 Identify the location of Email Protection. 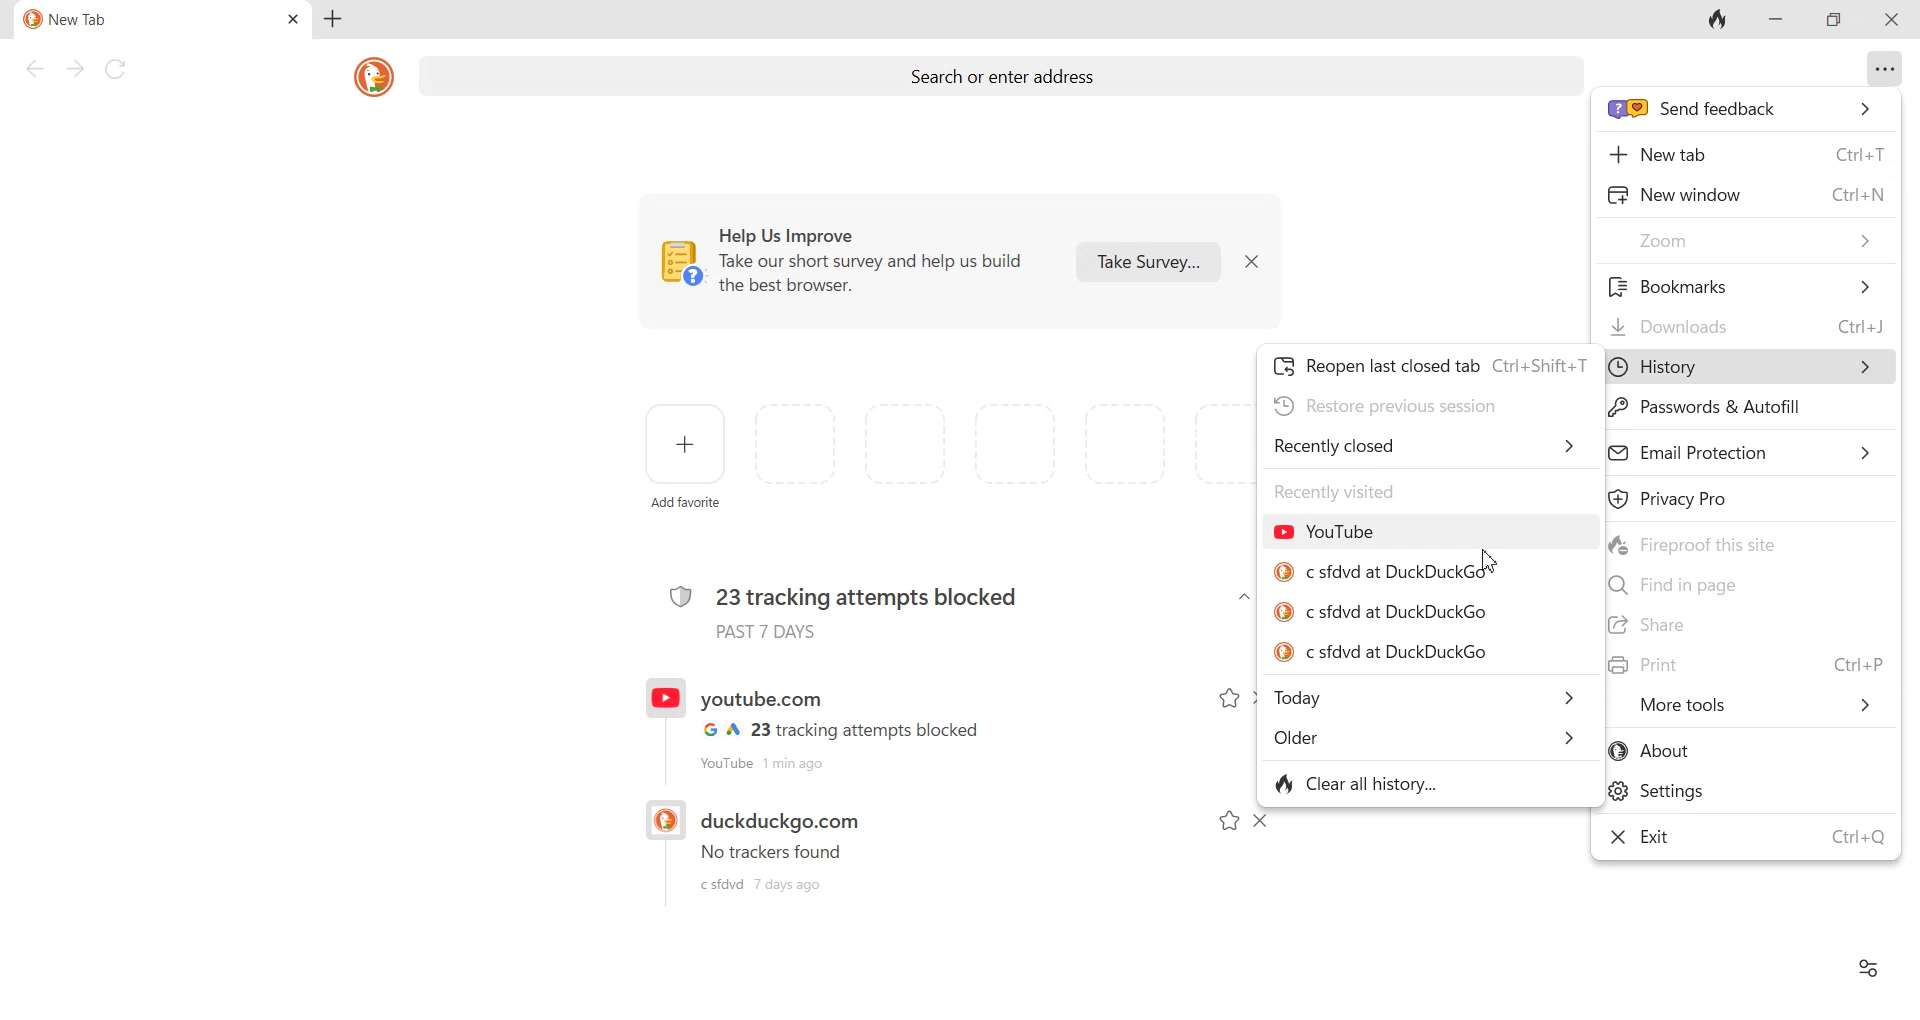
(1745, 451).